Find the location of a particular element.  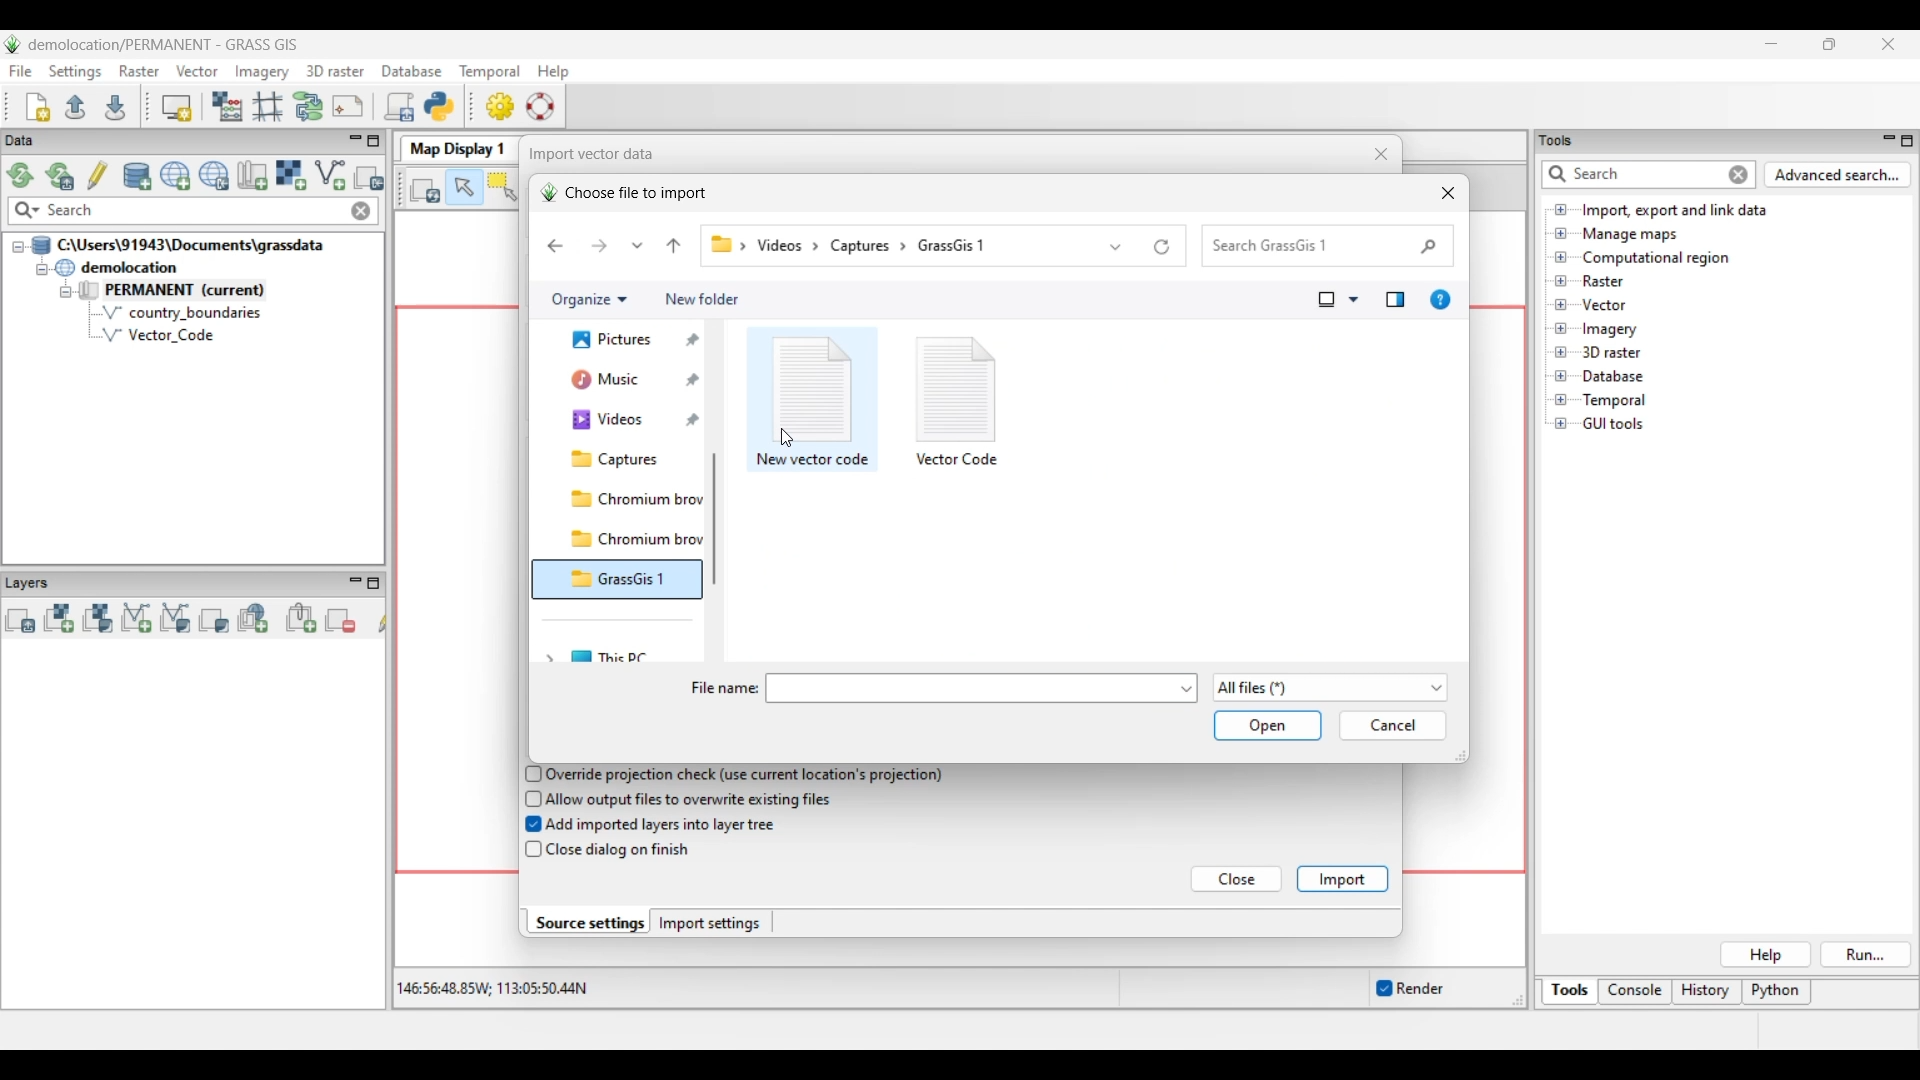

Maximize Tools panel is located at coordinates (1907, 141).